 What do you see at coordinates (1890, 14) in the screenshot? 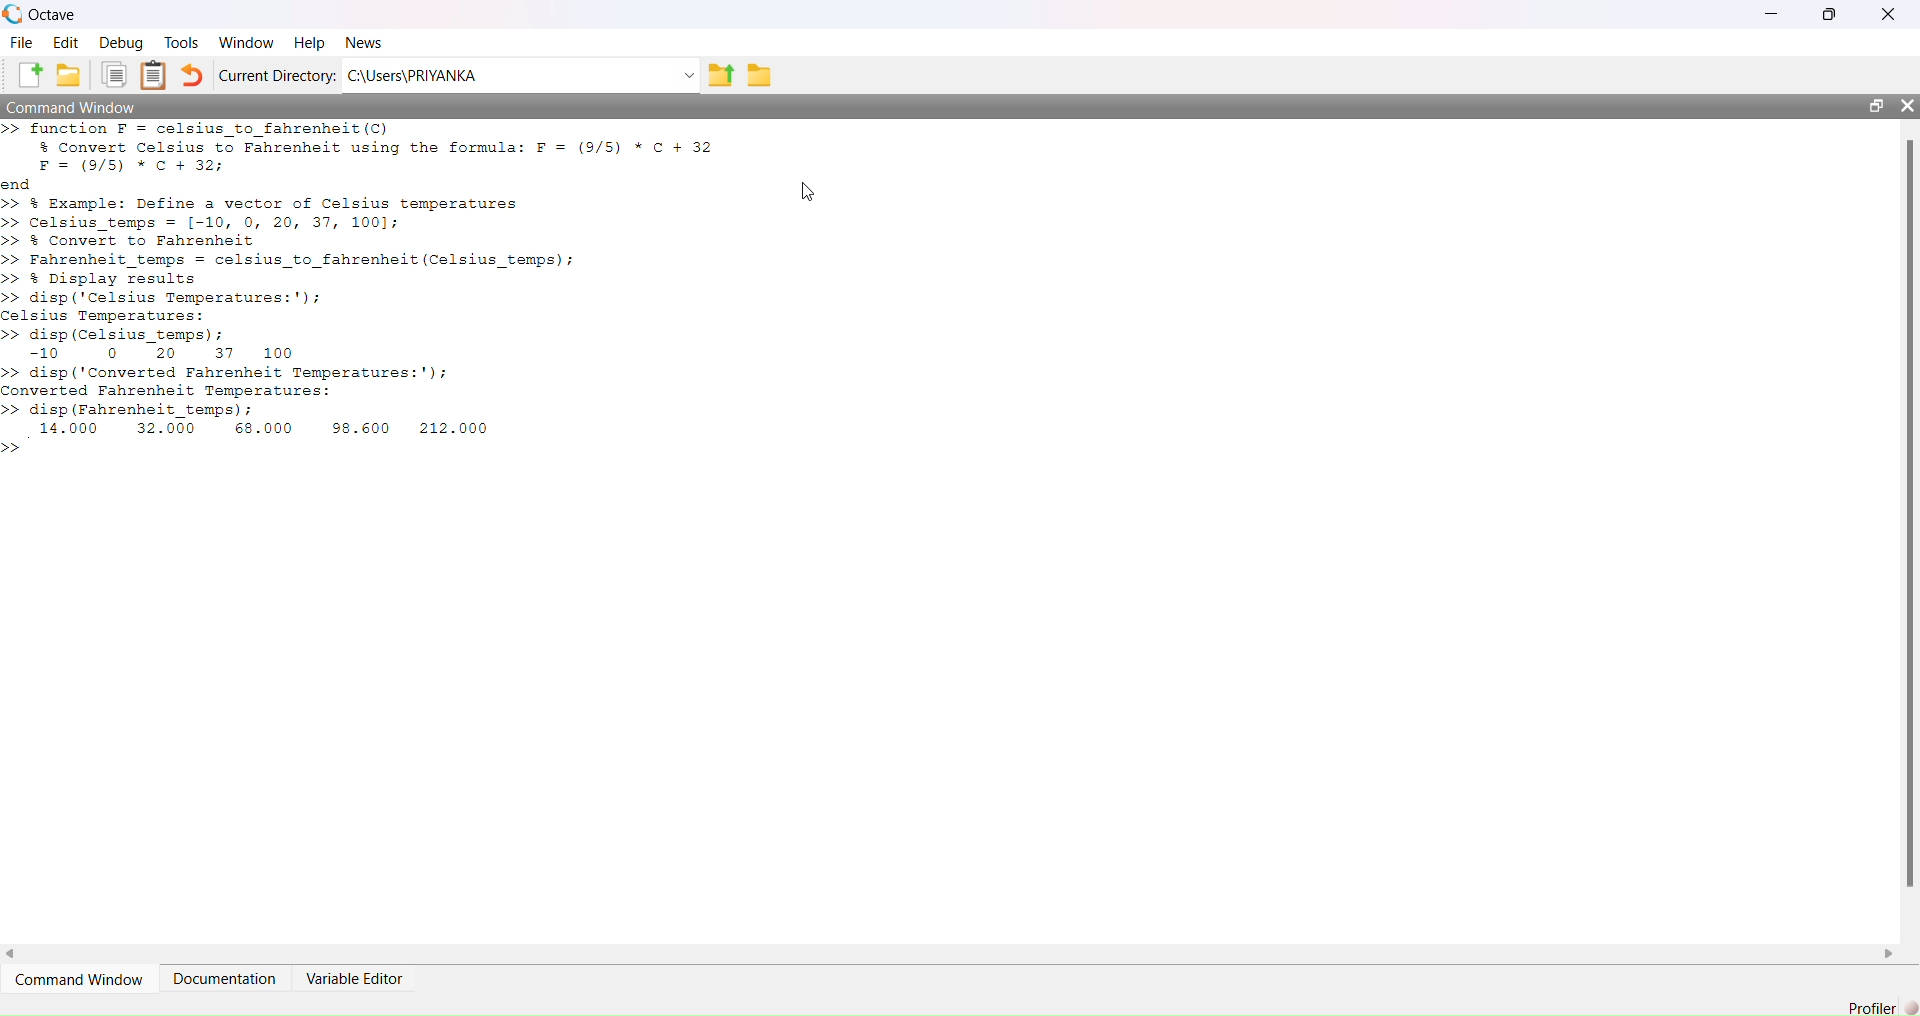
I see `close` at bounding box center [1890, 14].